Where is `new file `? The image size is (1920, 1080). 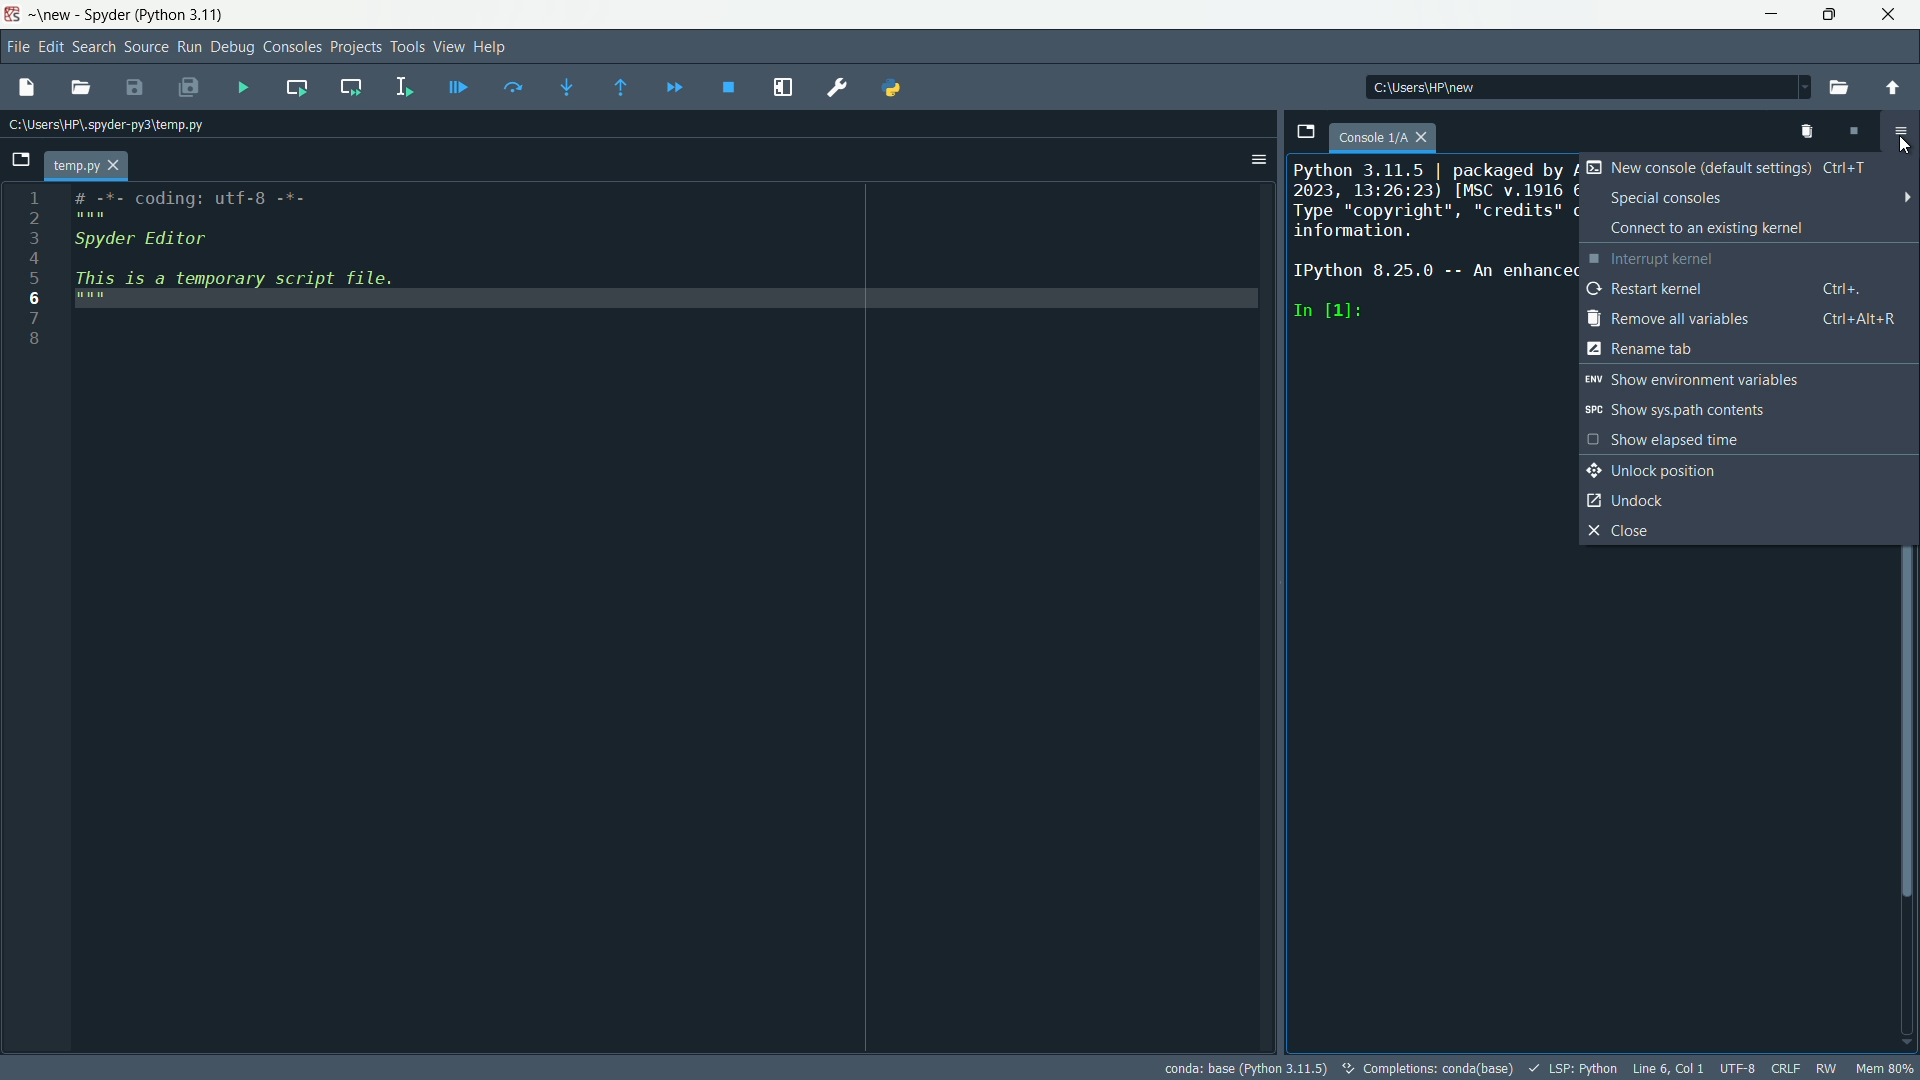 new file  is located at coordinates (22, 88).